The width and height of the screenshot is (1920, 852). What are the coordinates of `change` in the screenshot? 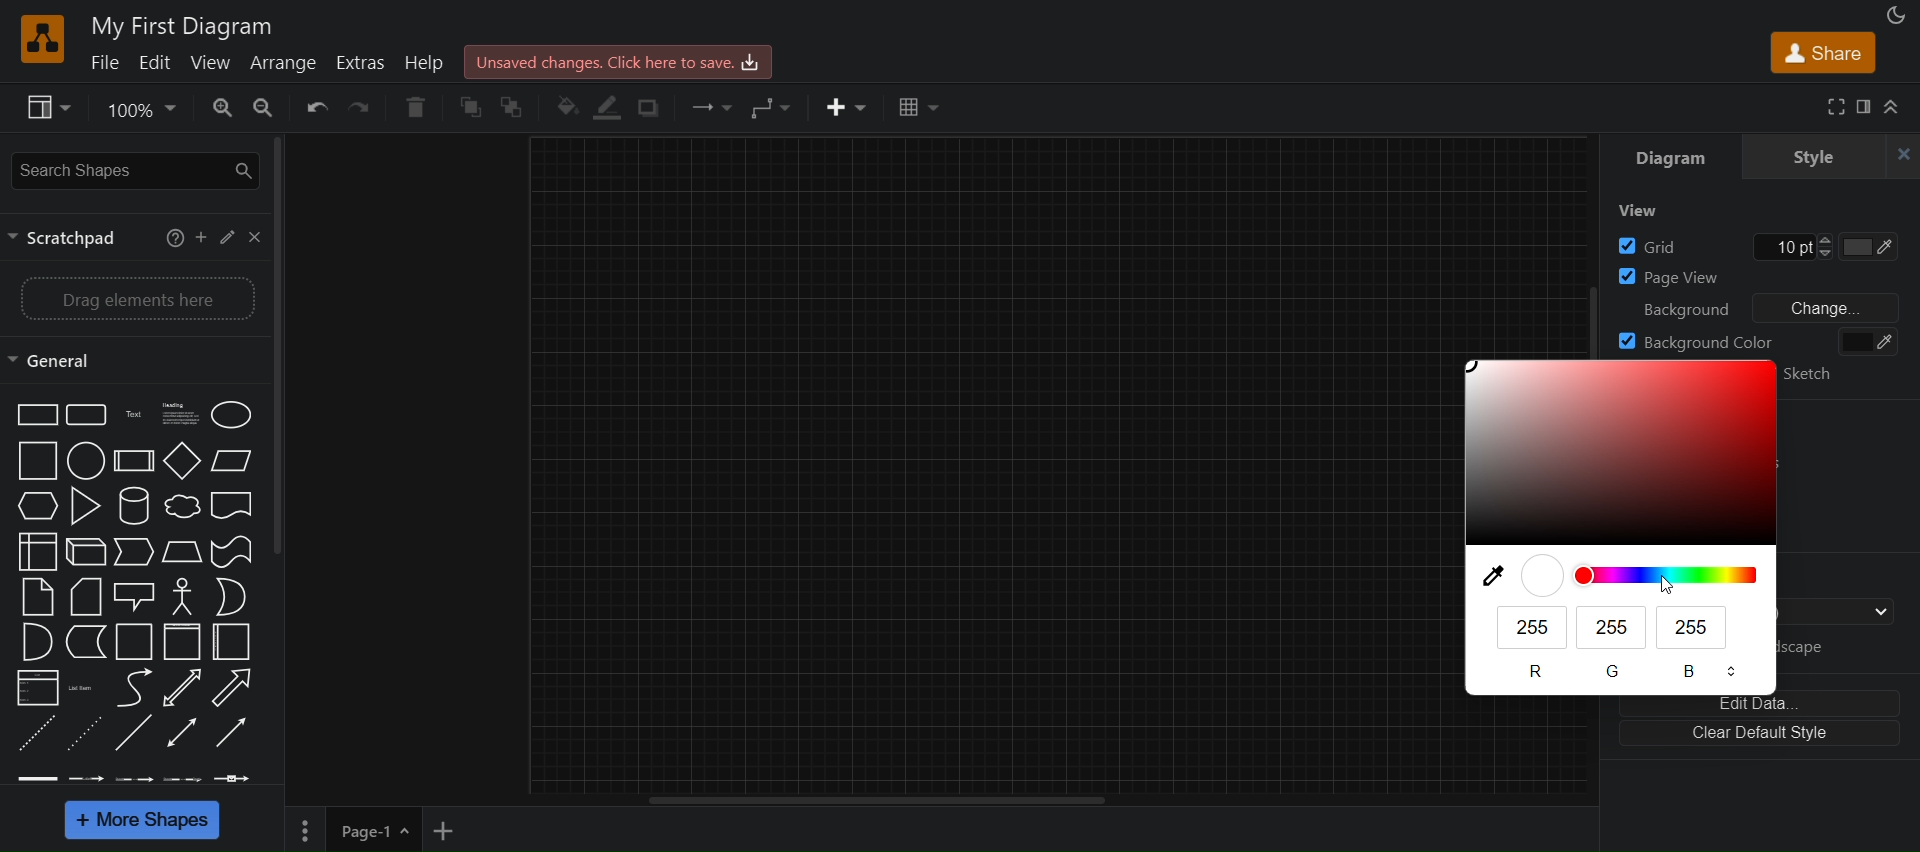 It's located at (1823, 306).